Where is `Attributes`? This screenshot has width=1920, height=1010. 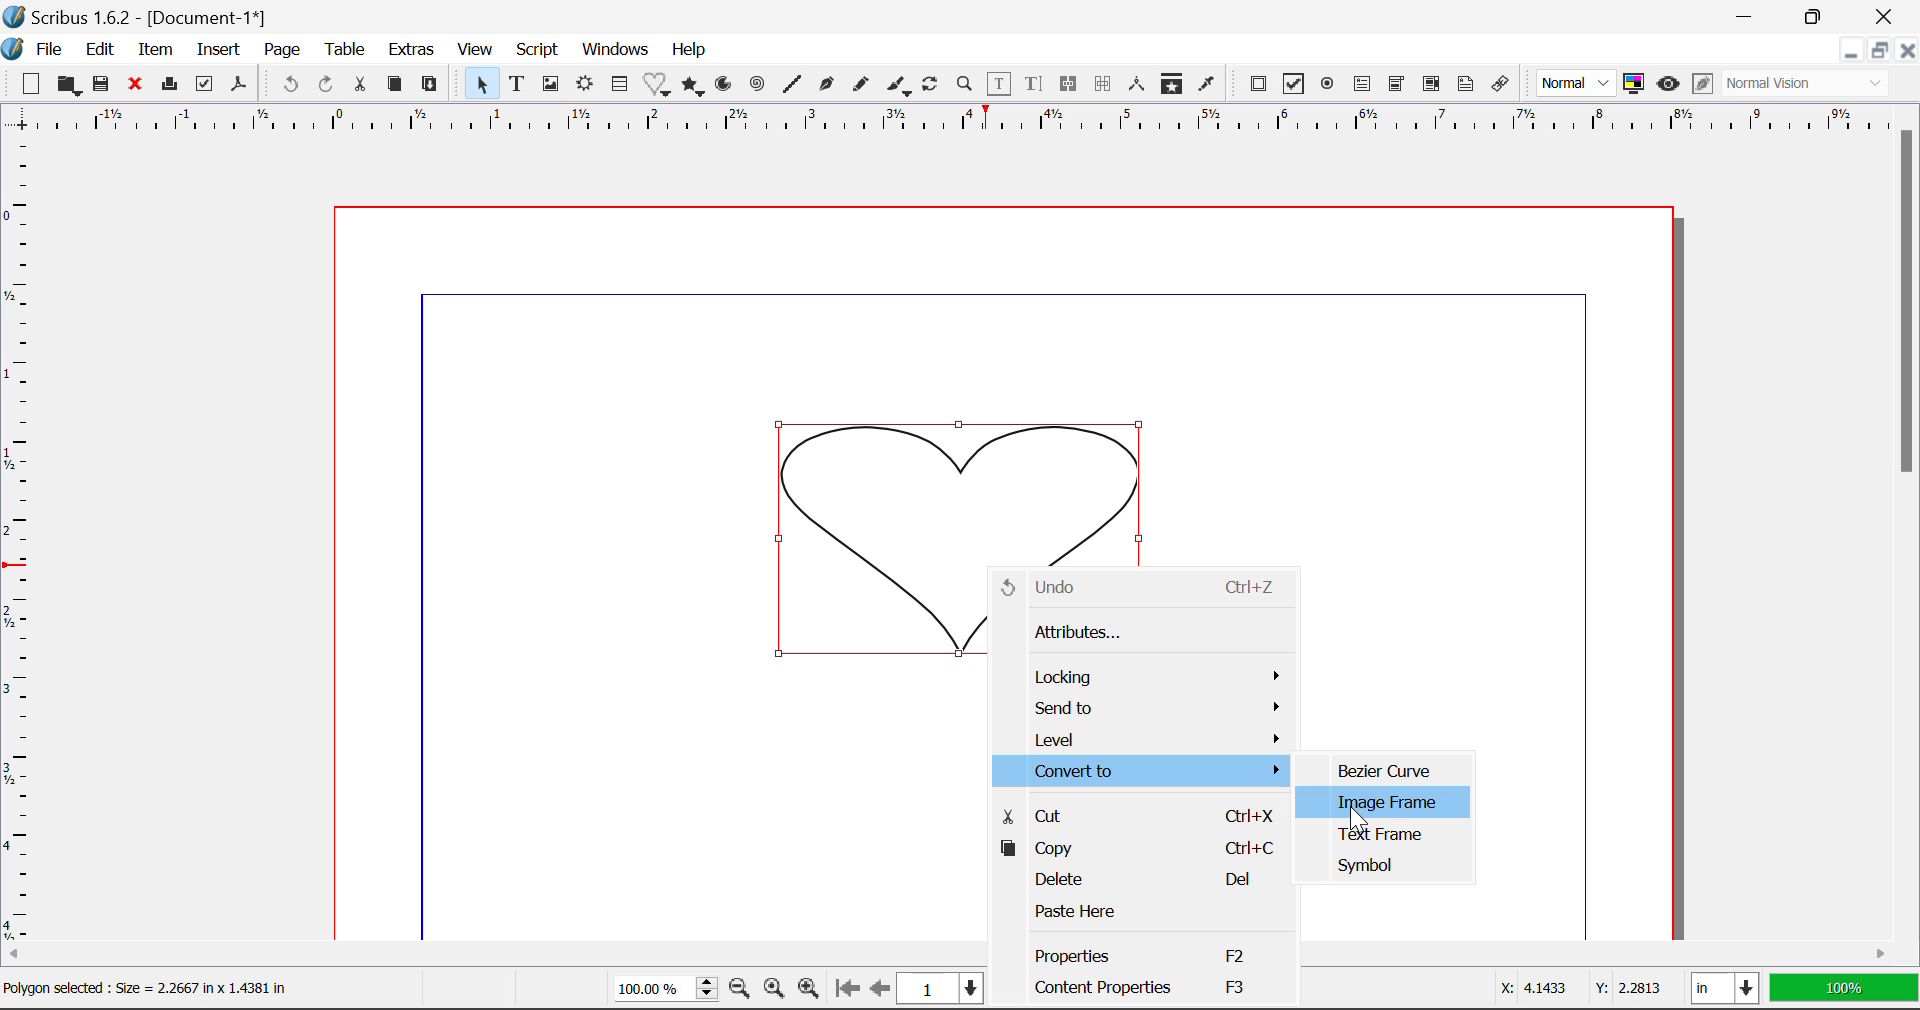 Attributes is located at coordinates (1140, 633).